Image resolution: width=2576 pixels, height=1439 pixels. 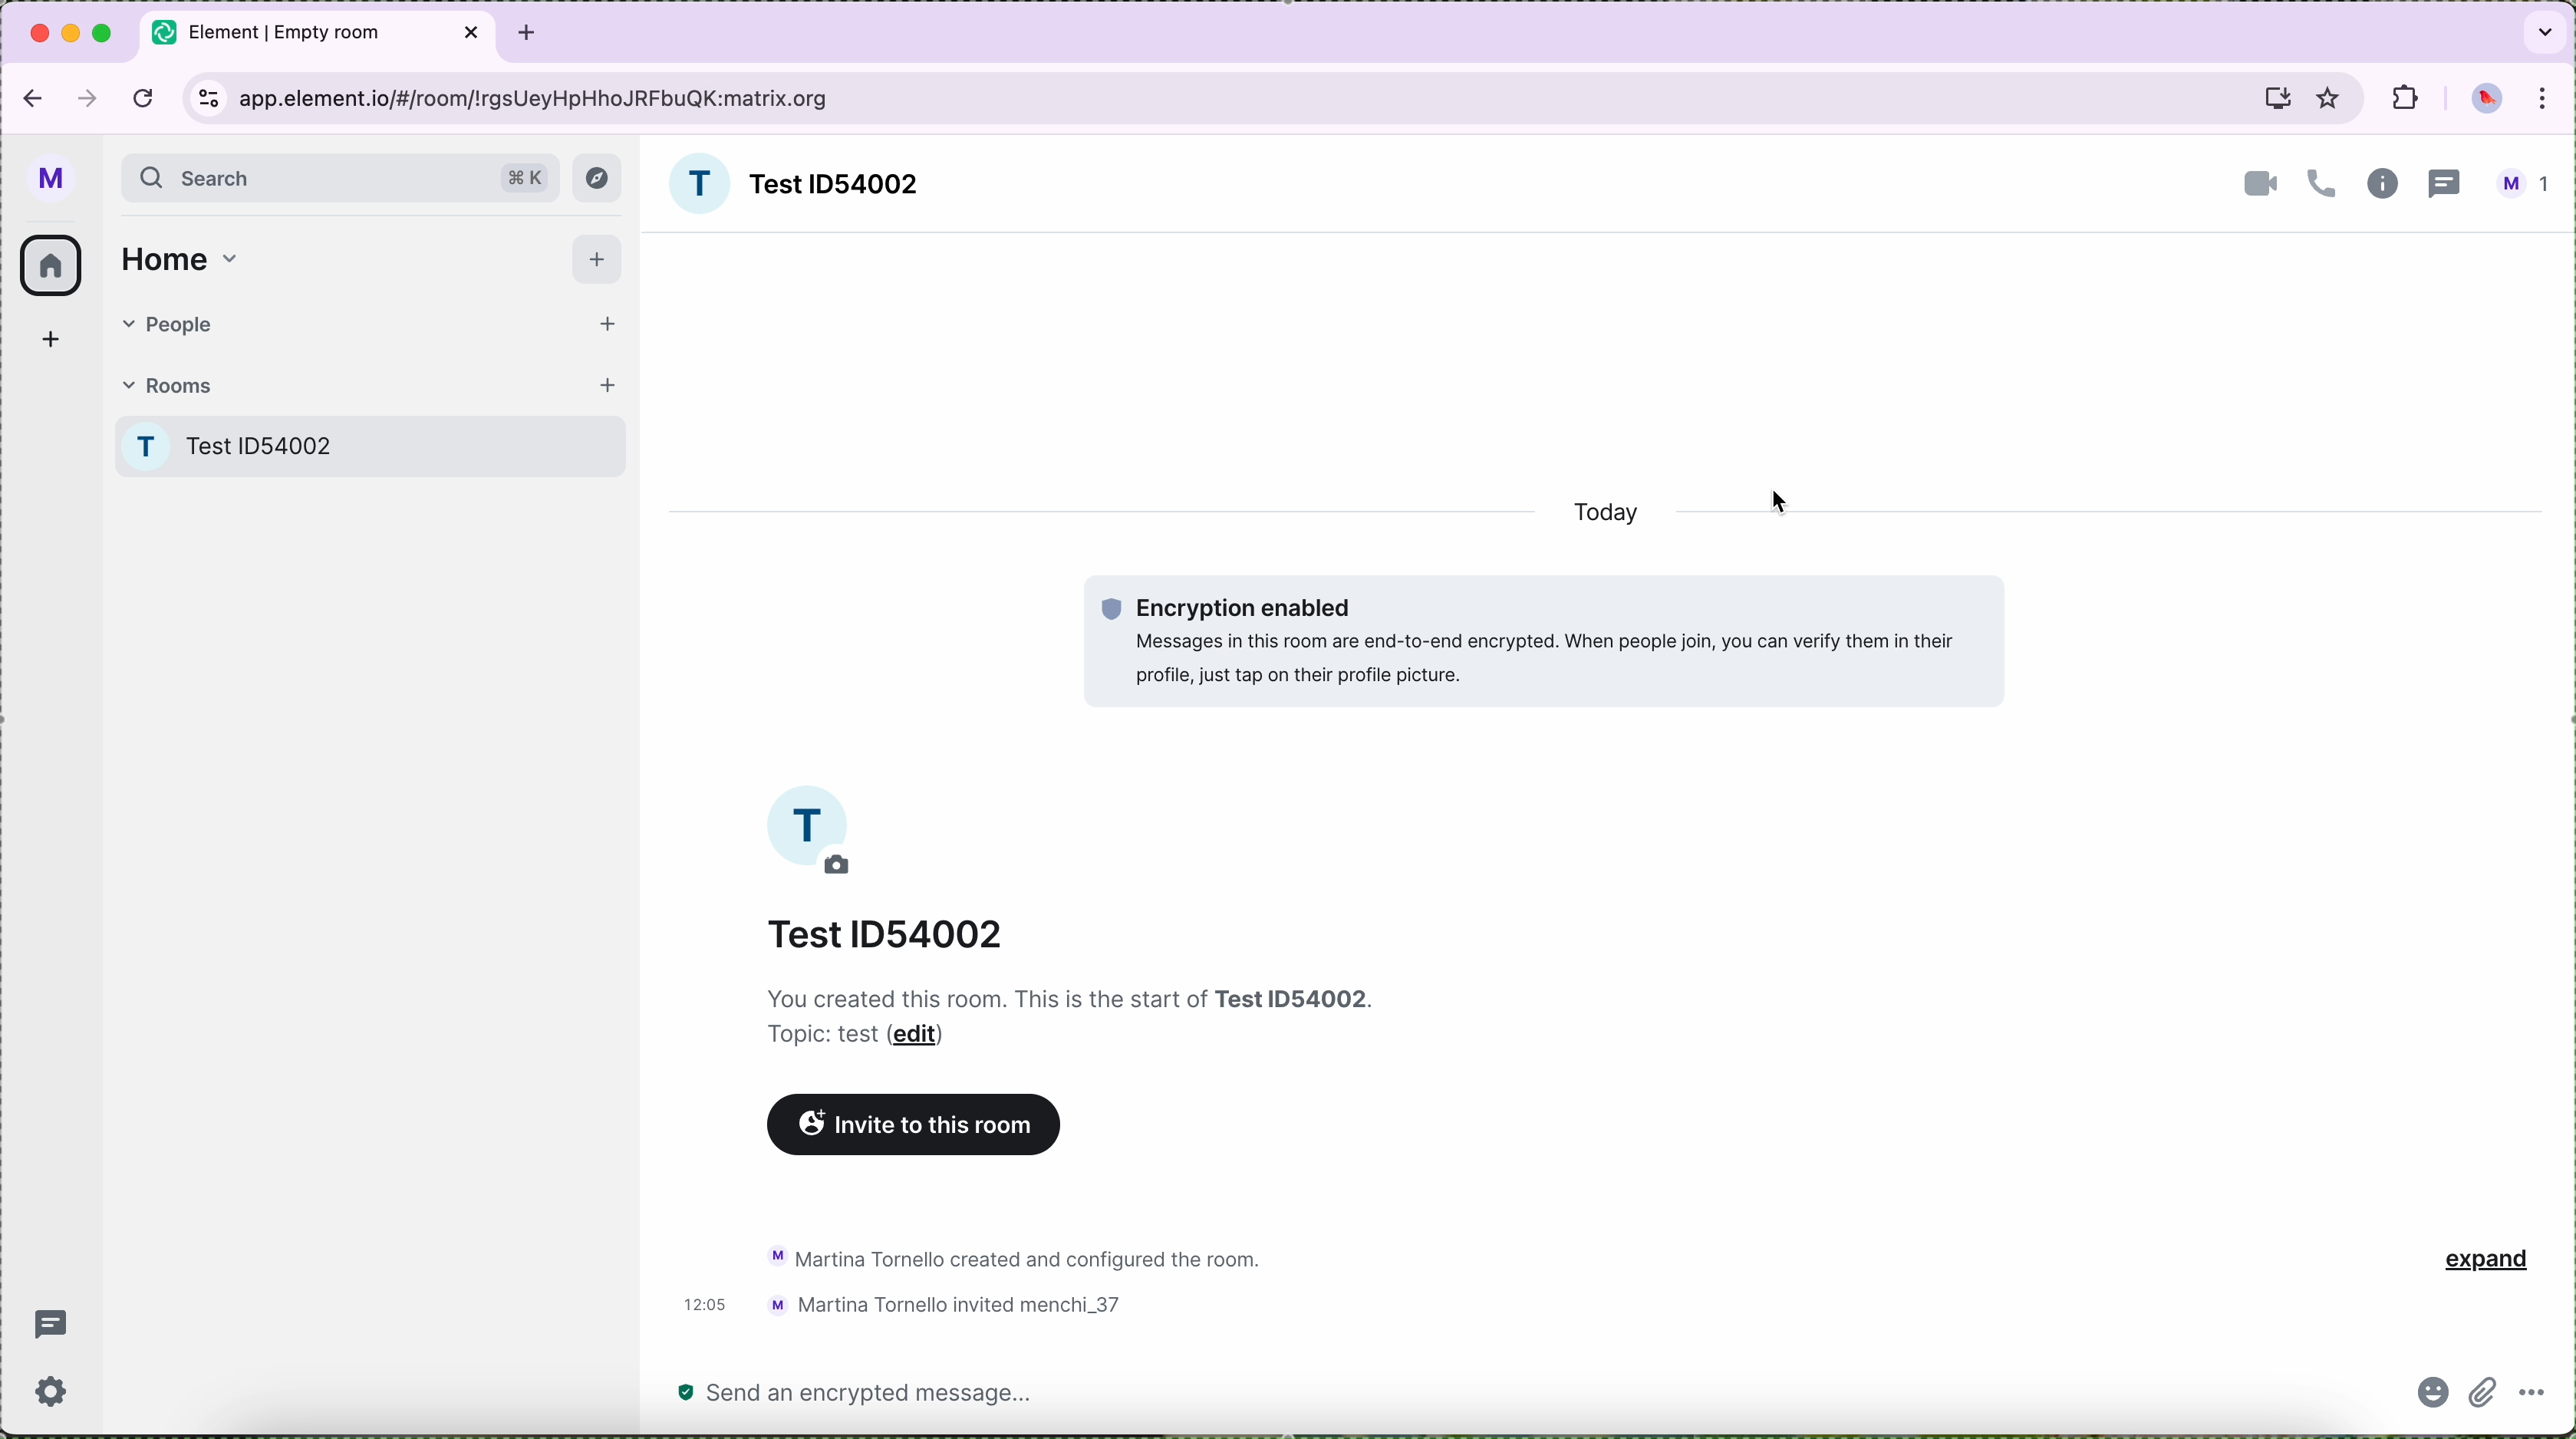 What do you see at coordinates (2322, 186) in the screenshot?
I see `call` at bounding box center [2322, 186].